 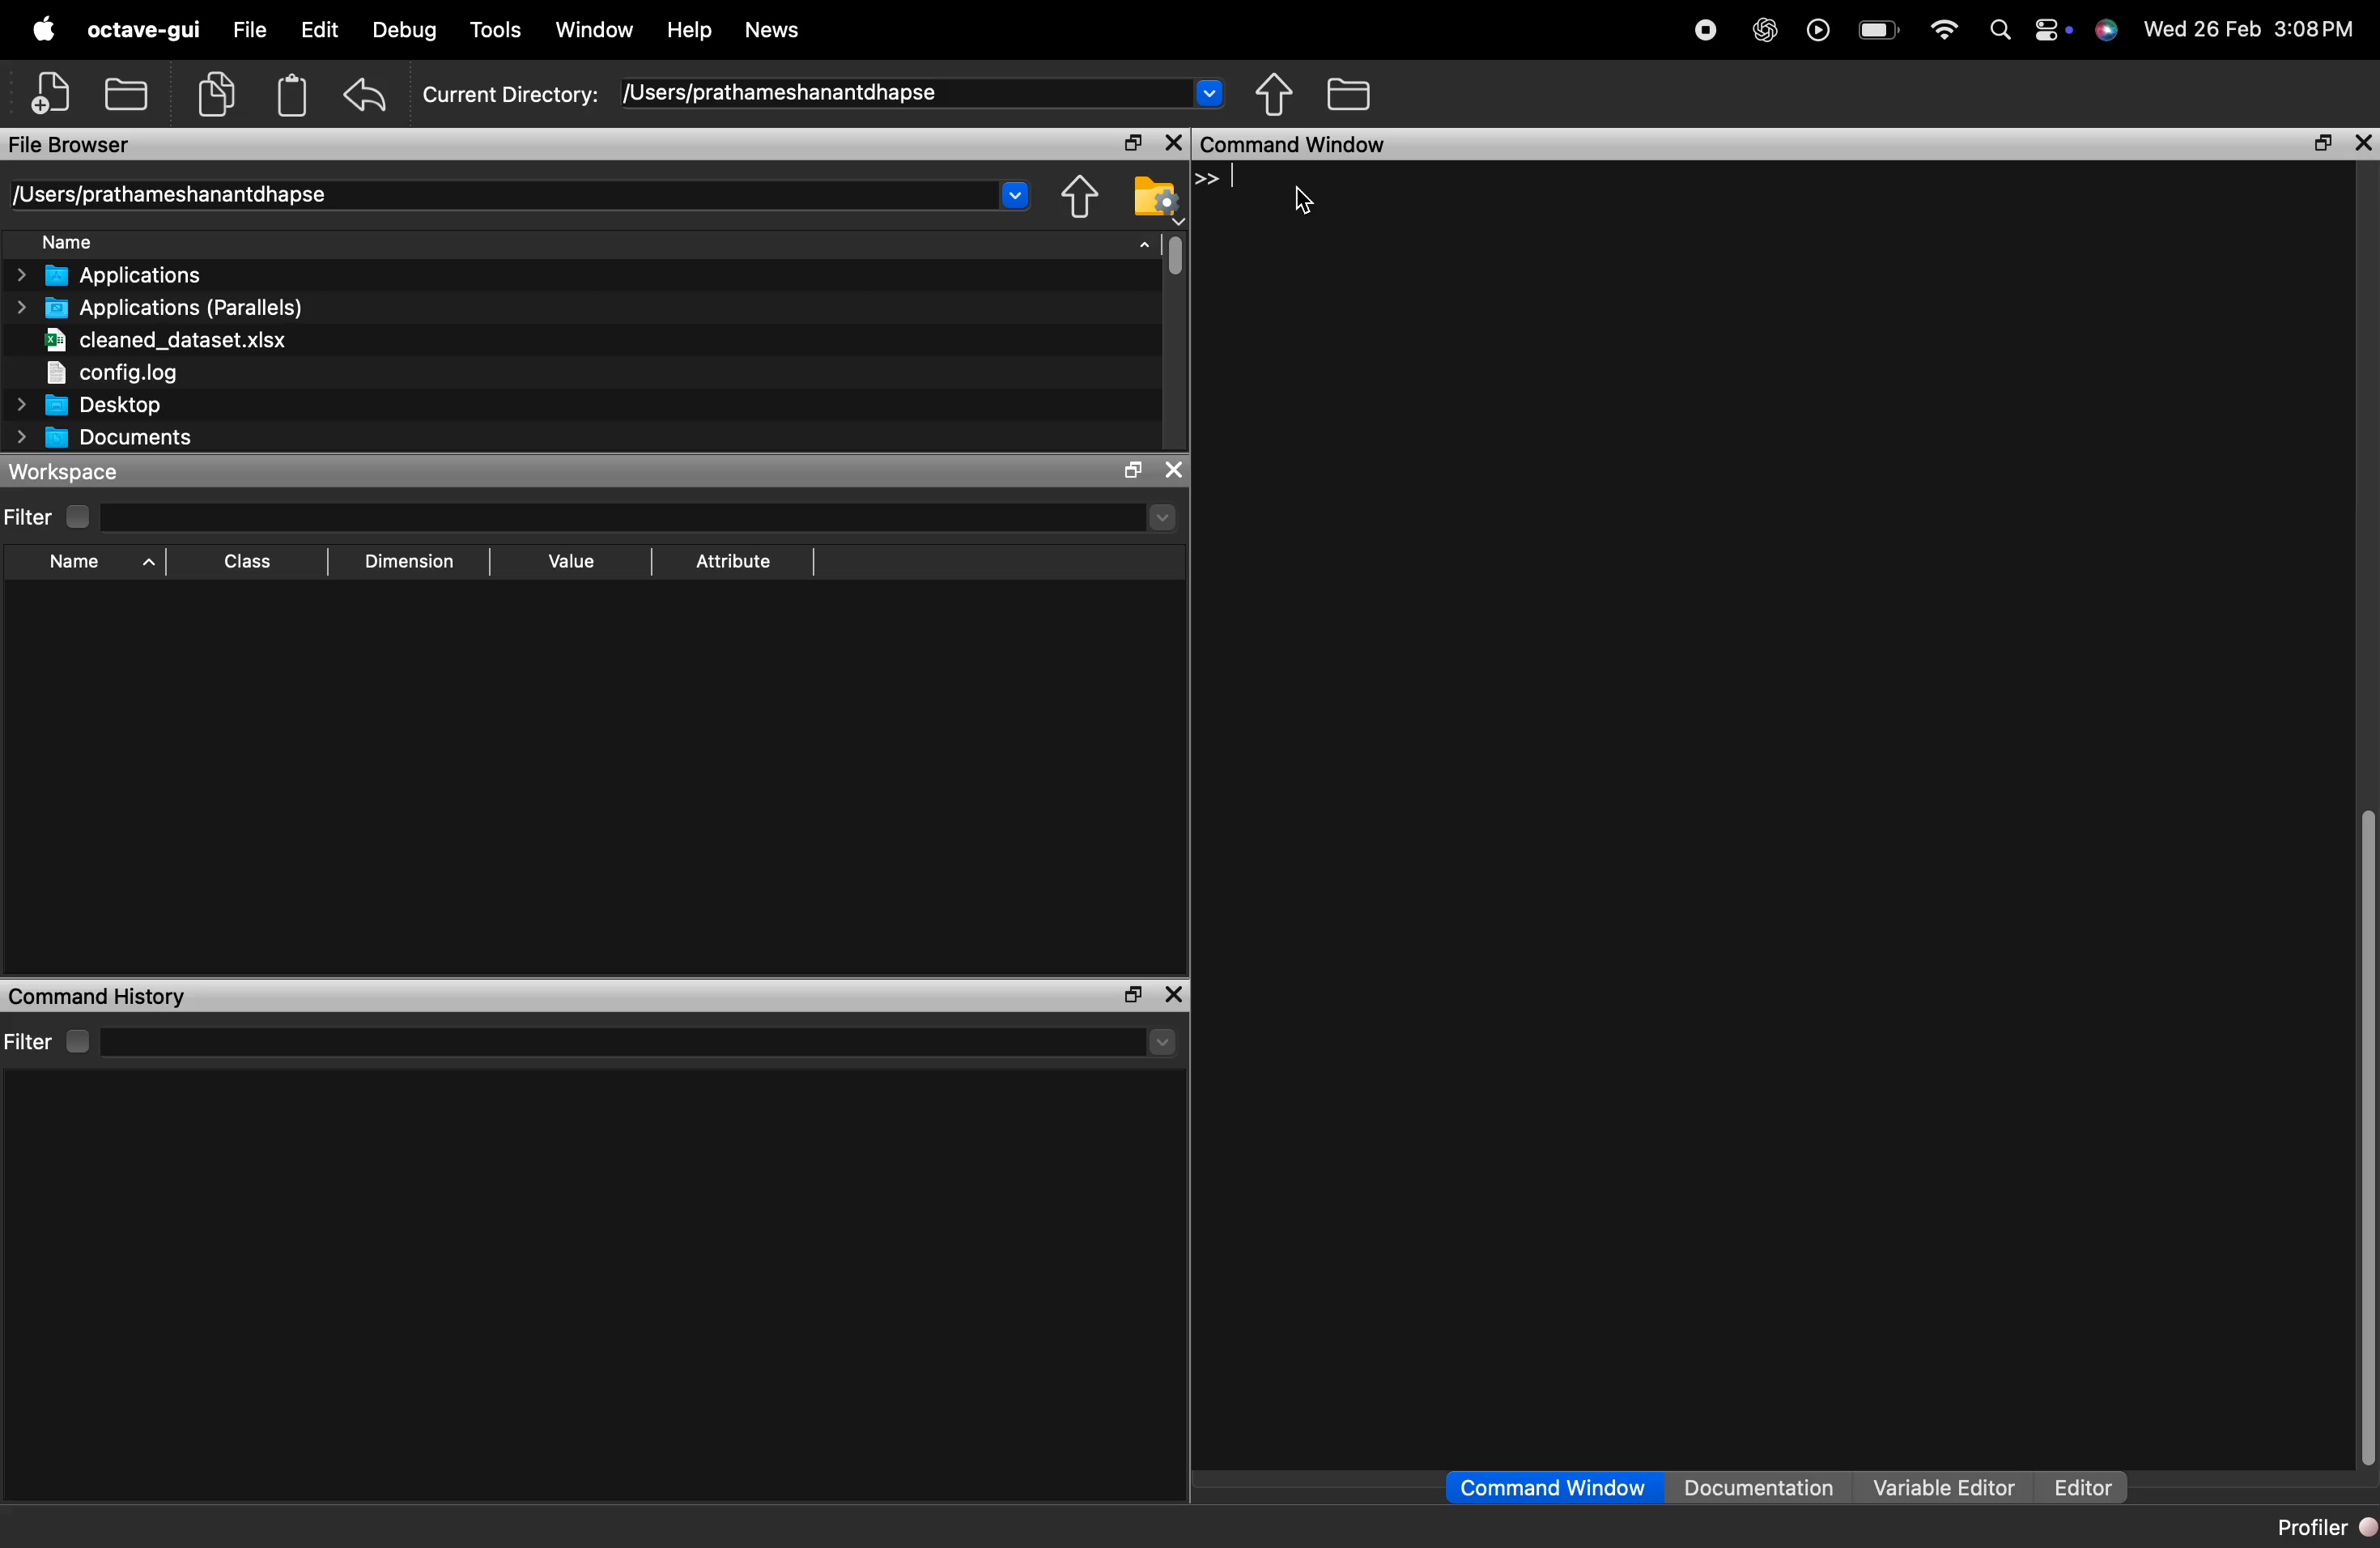 I want to click on chat gpt, so click(x=1766, y=32).